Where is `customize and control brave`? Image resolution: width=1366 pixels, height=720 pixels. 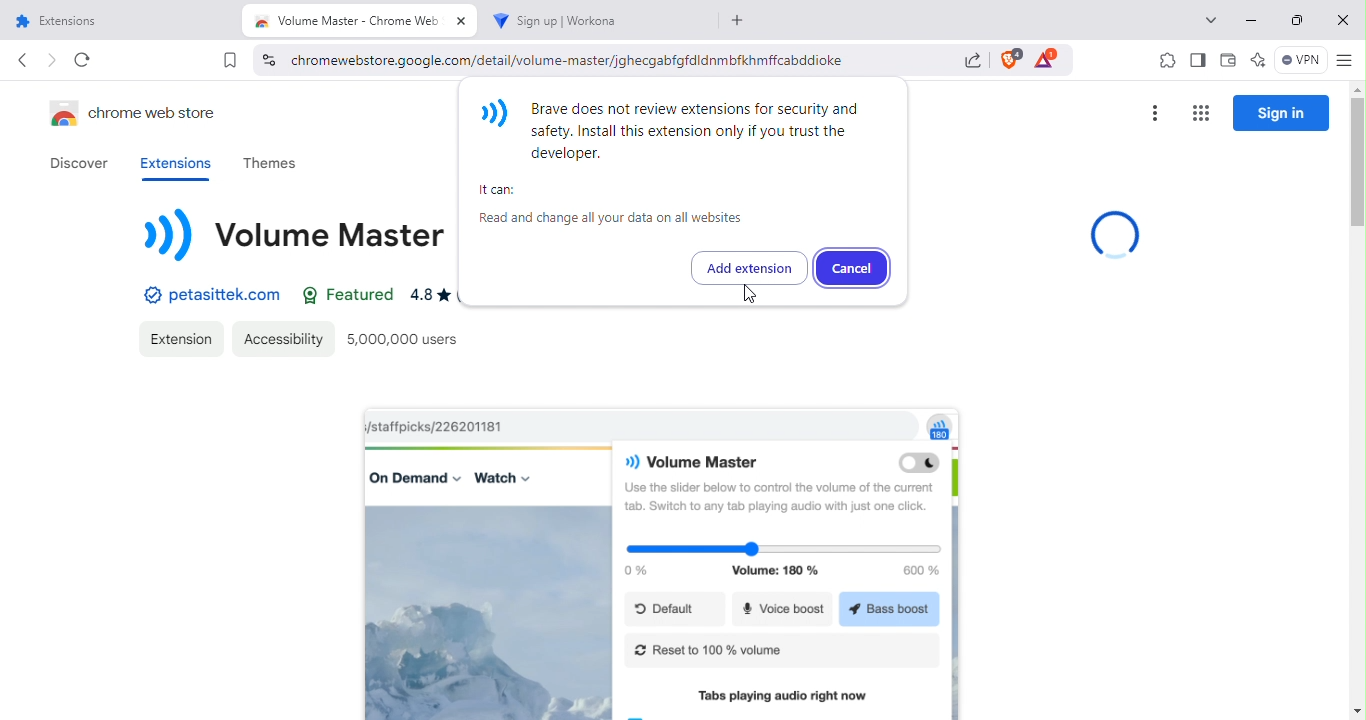
customize and control brave is located at coordinates (1348, 58).